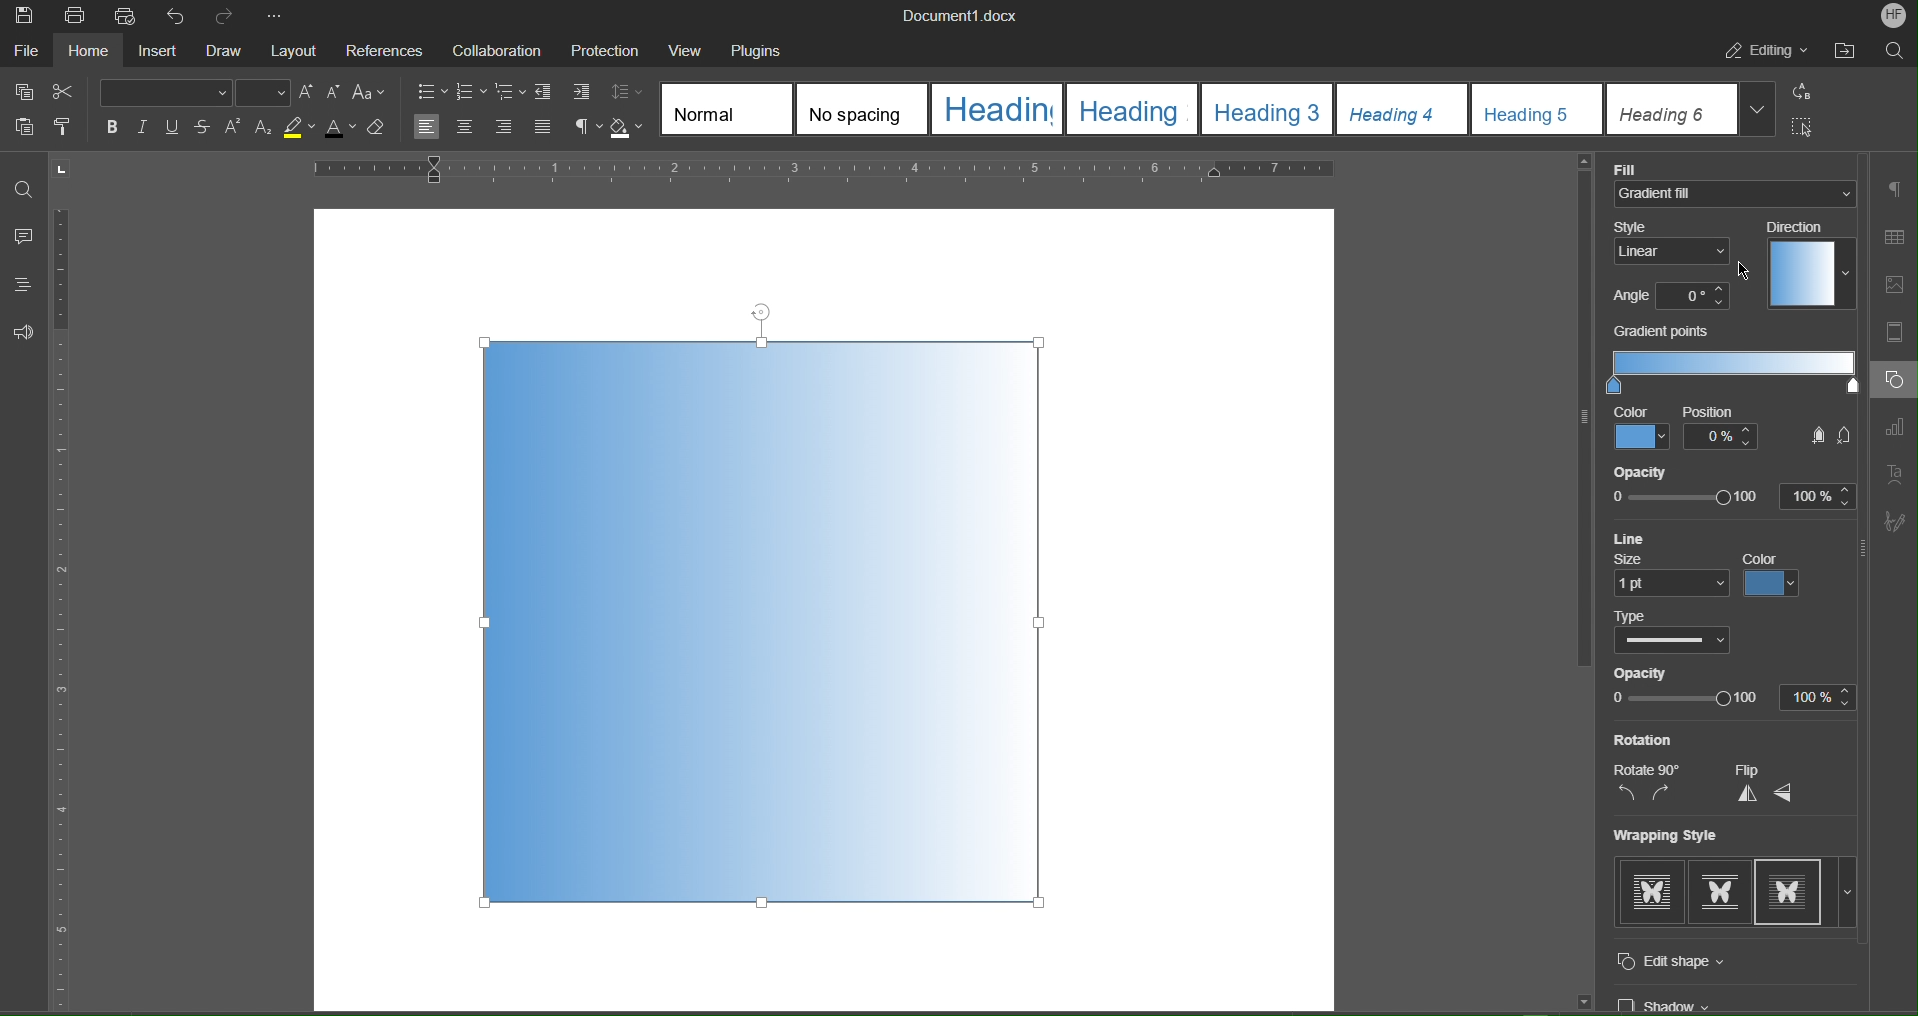 The image size is (1918, 1016). Describe the element at coordinates (629, 91) in the screenshot. I see `Line spacing` at that location.